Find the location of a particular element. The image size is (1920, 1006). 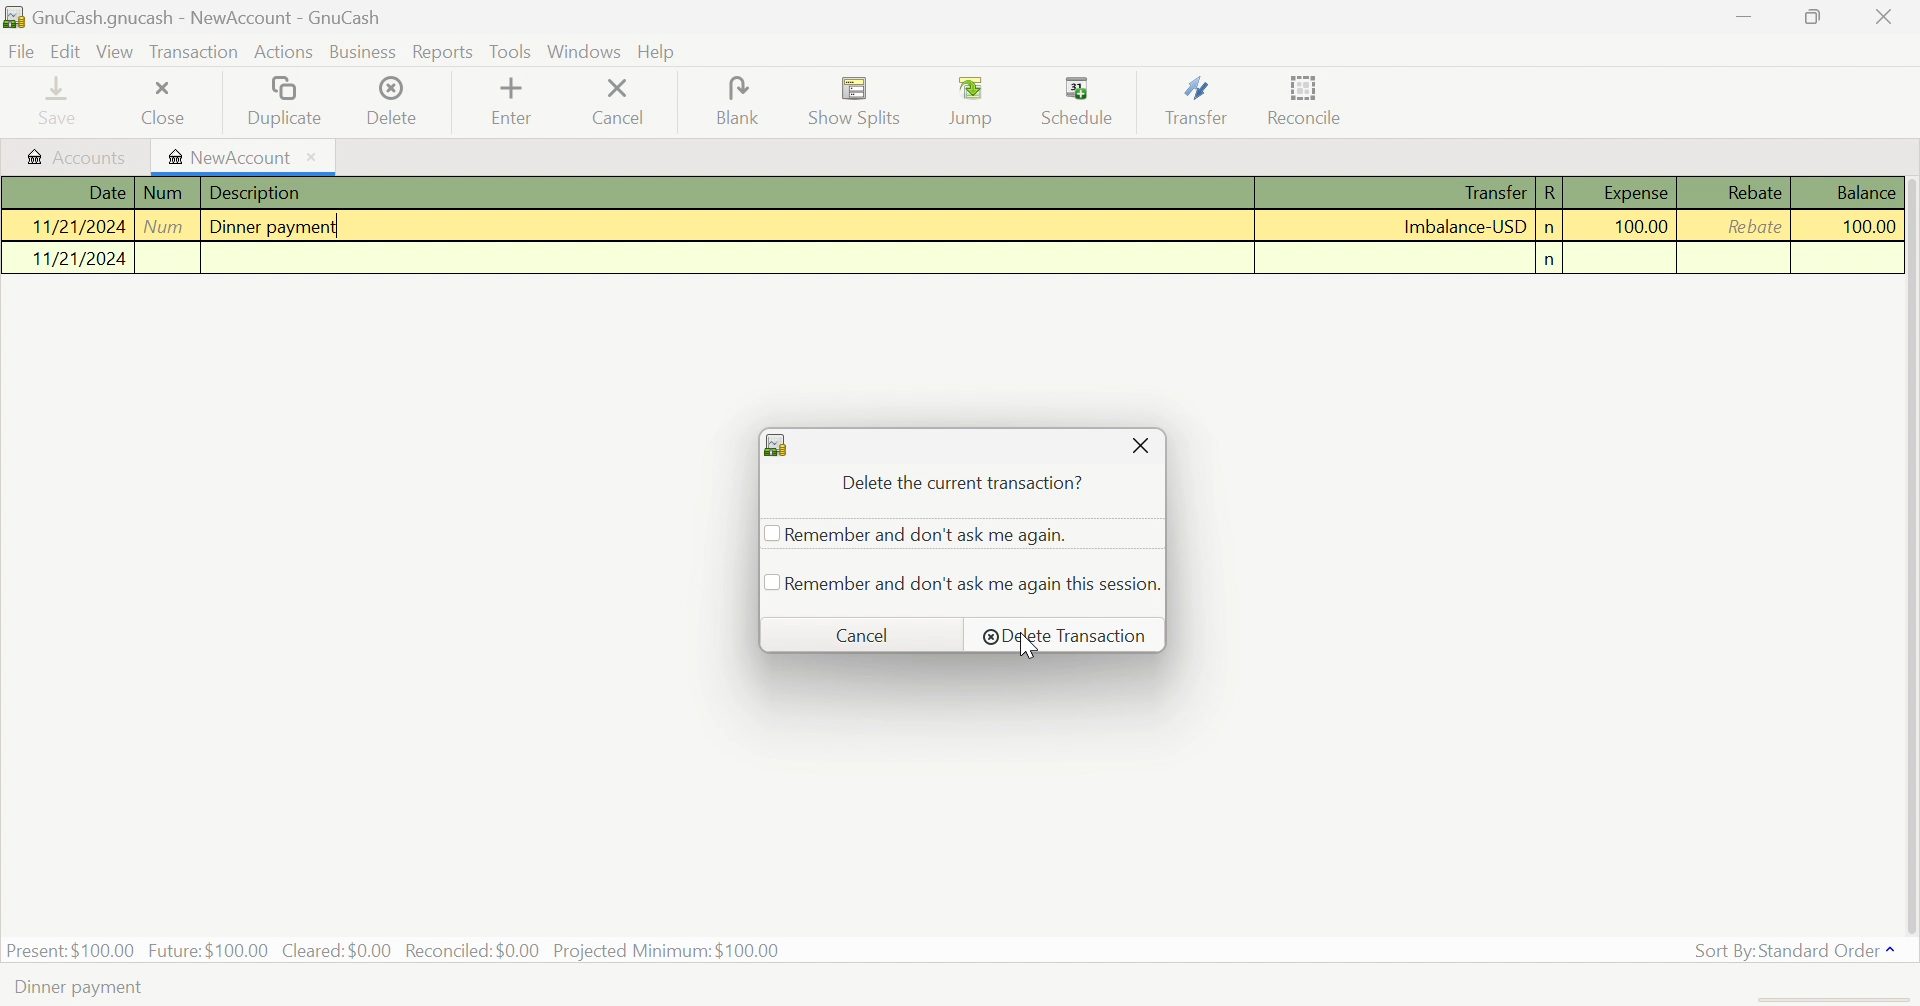

GnuCash.gnucash - NewAccount - GnuCash is located at coordinates (196, 18).